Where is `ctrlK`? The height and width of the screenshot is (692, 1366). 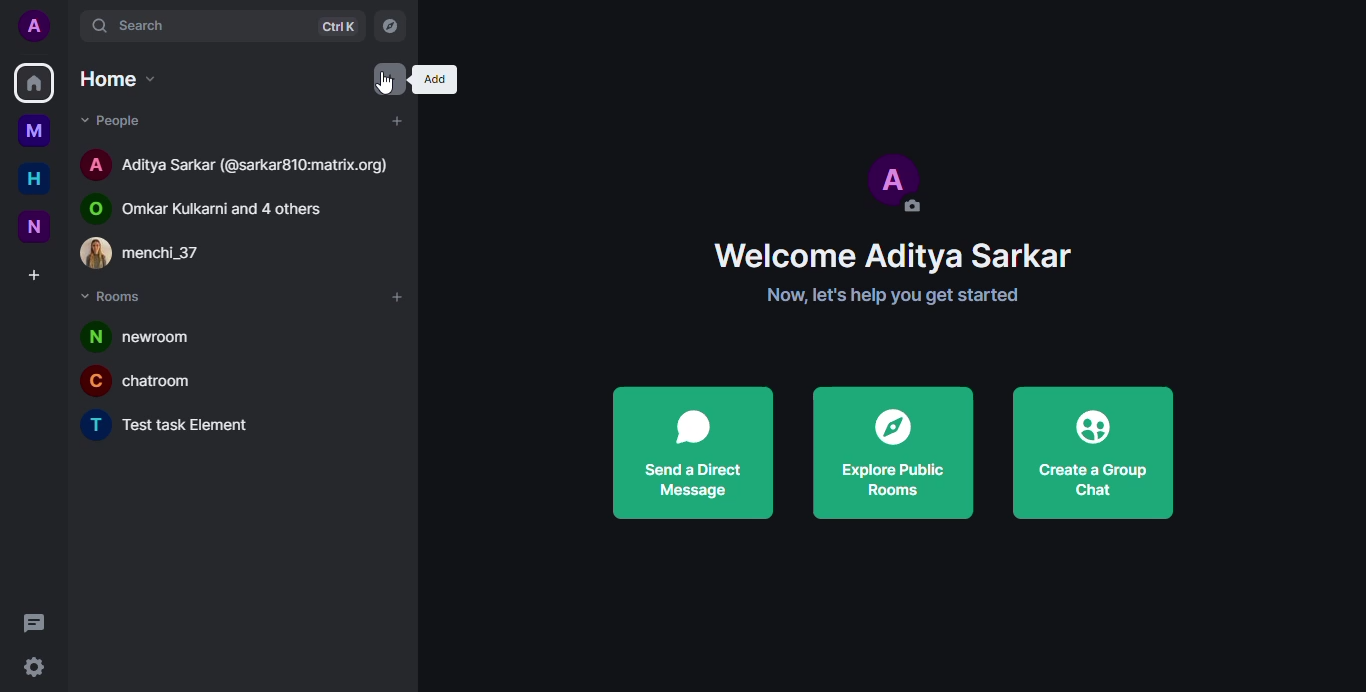 ctrlK is located at coordinates (337, 27).